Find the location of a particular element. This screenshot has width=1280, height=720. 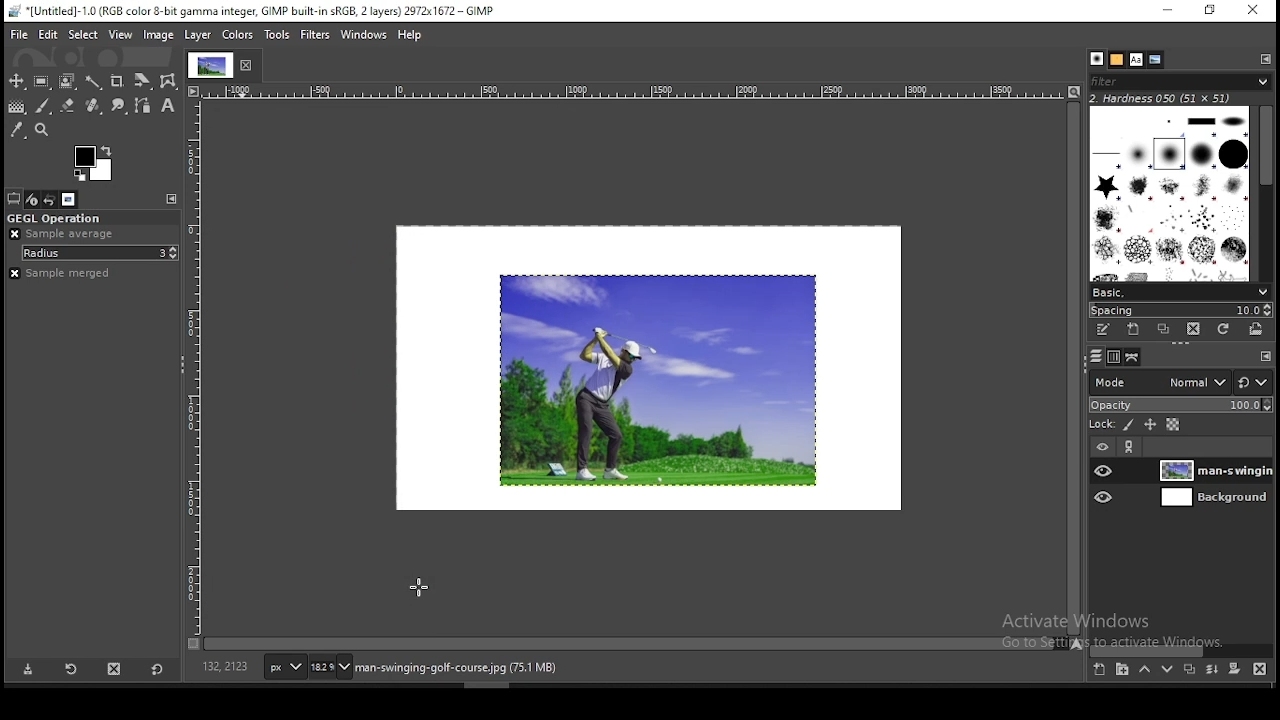

horizontal scale is located at coordinates (195, 369).